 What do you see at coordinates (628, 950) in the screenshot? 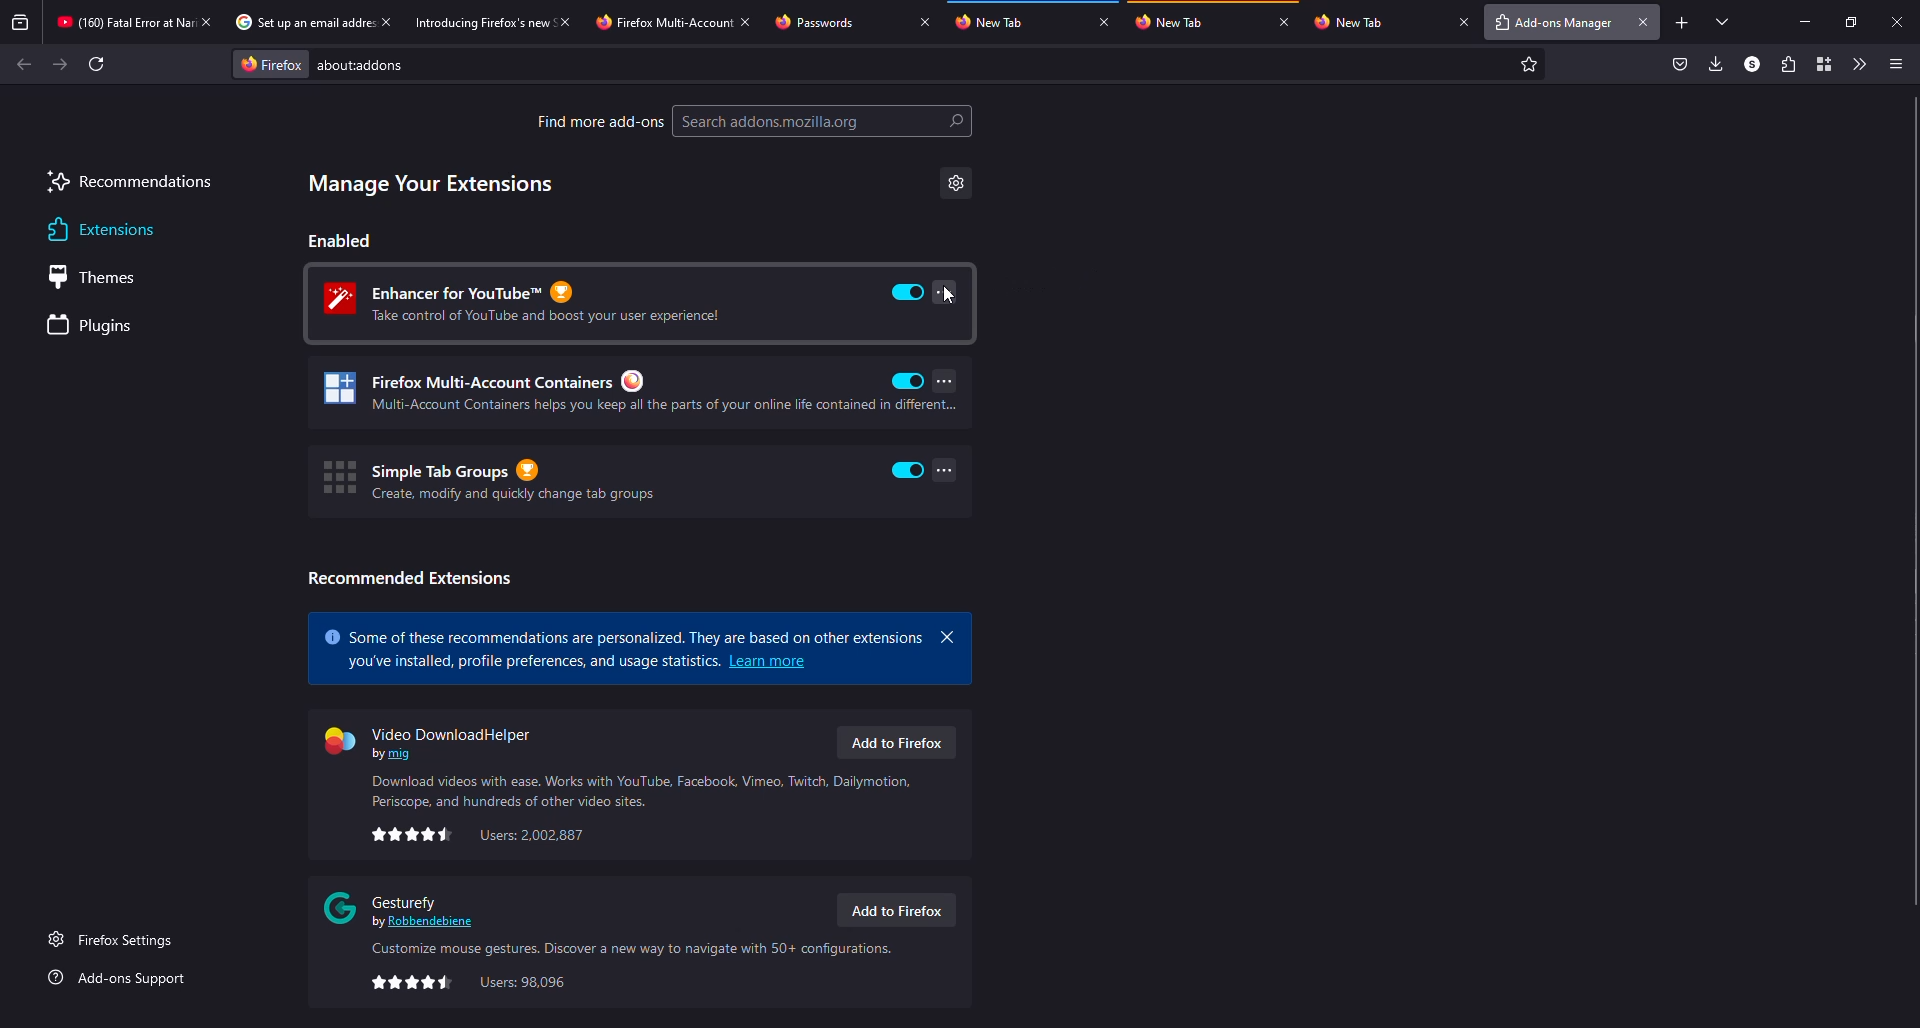
I see `info` at bounding box center [628, 950].